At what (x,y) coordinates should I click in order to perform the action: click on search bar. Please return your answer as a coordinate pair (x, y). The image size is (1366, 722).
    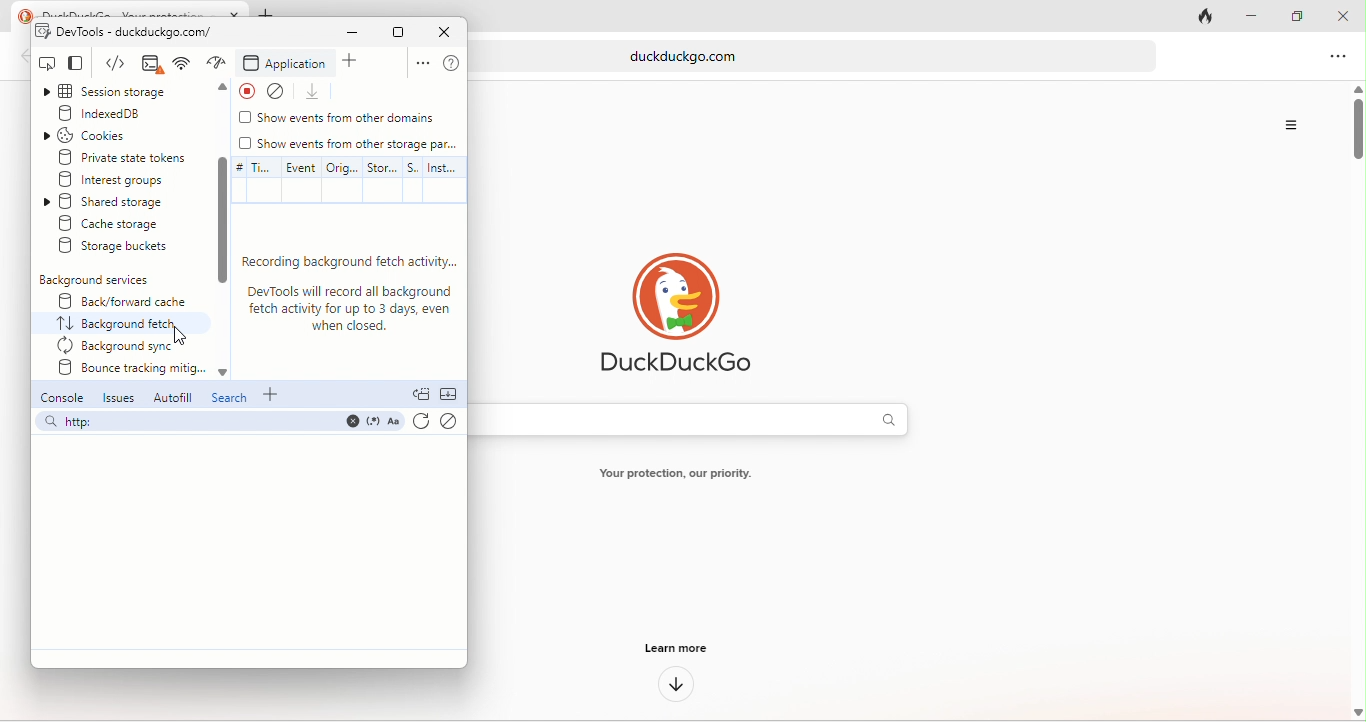
    Looking at the image, I should click on (218, 424).